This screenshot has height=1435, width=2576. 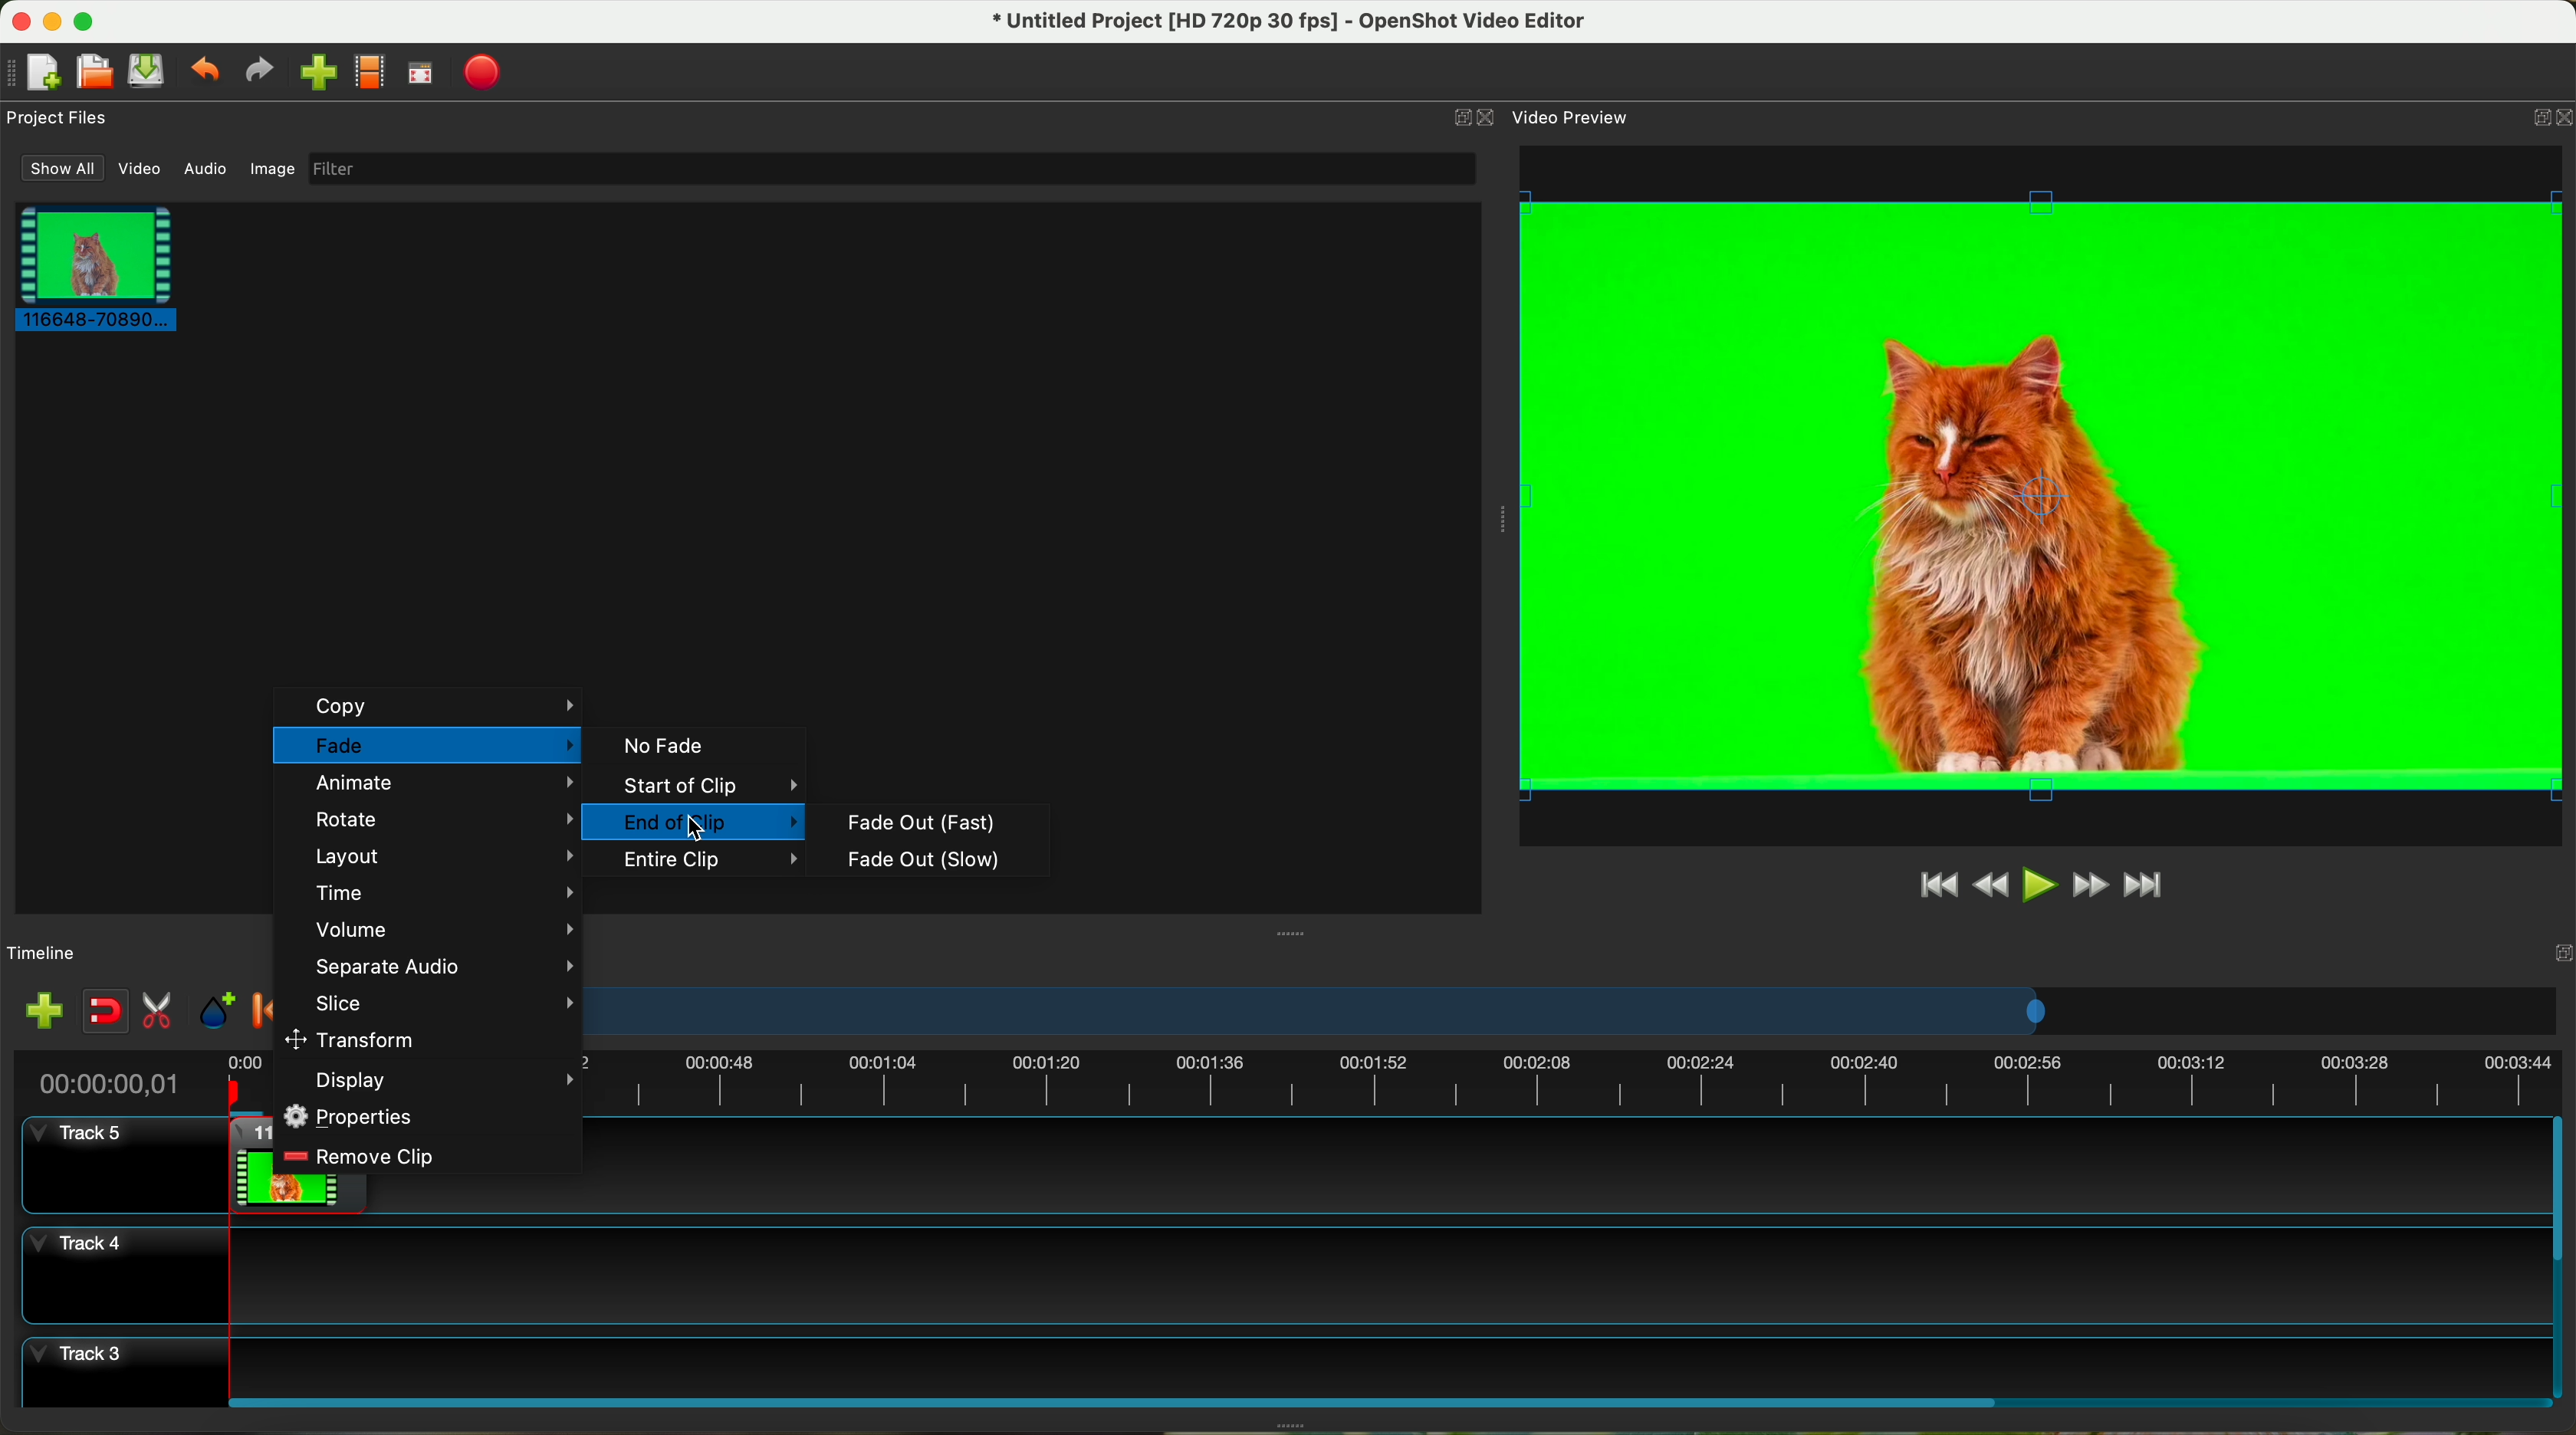 I want to click on open project, so click(x=97, y=71).